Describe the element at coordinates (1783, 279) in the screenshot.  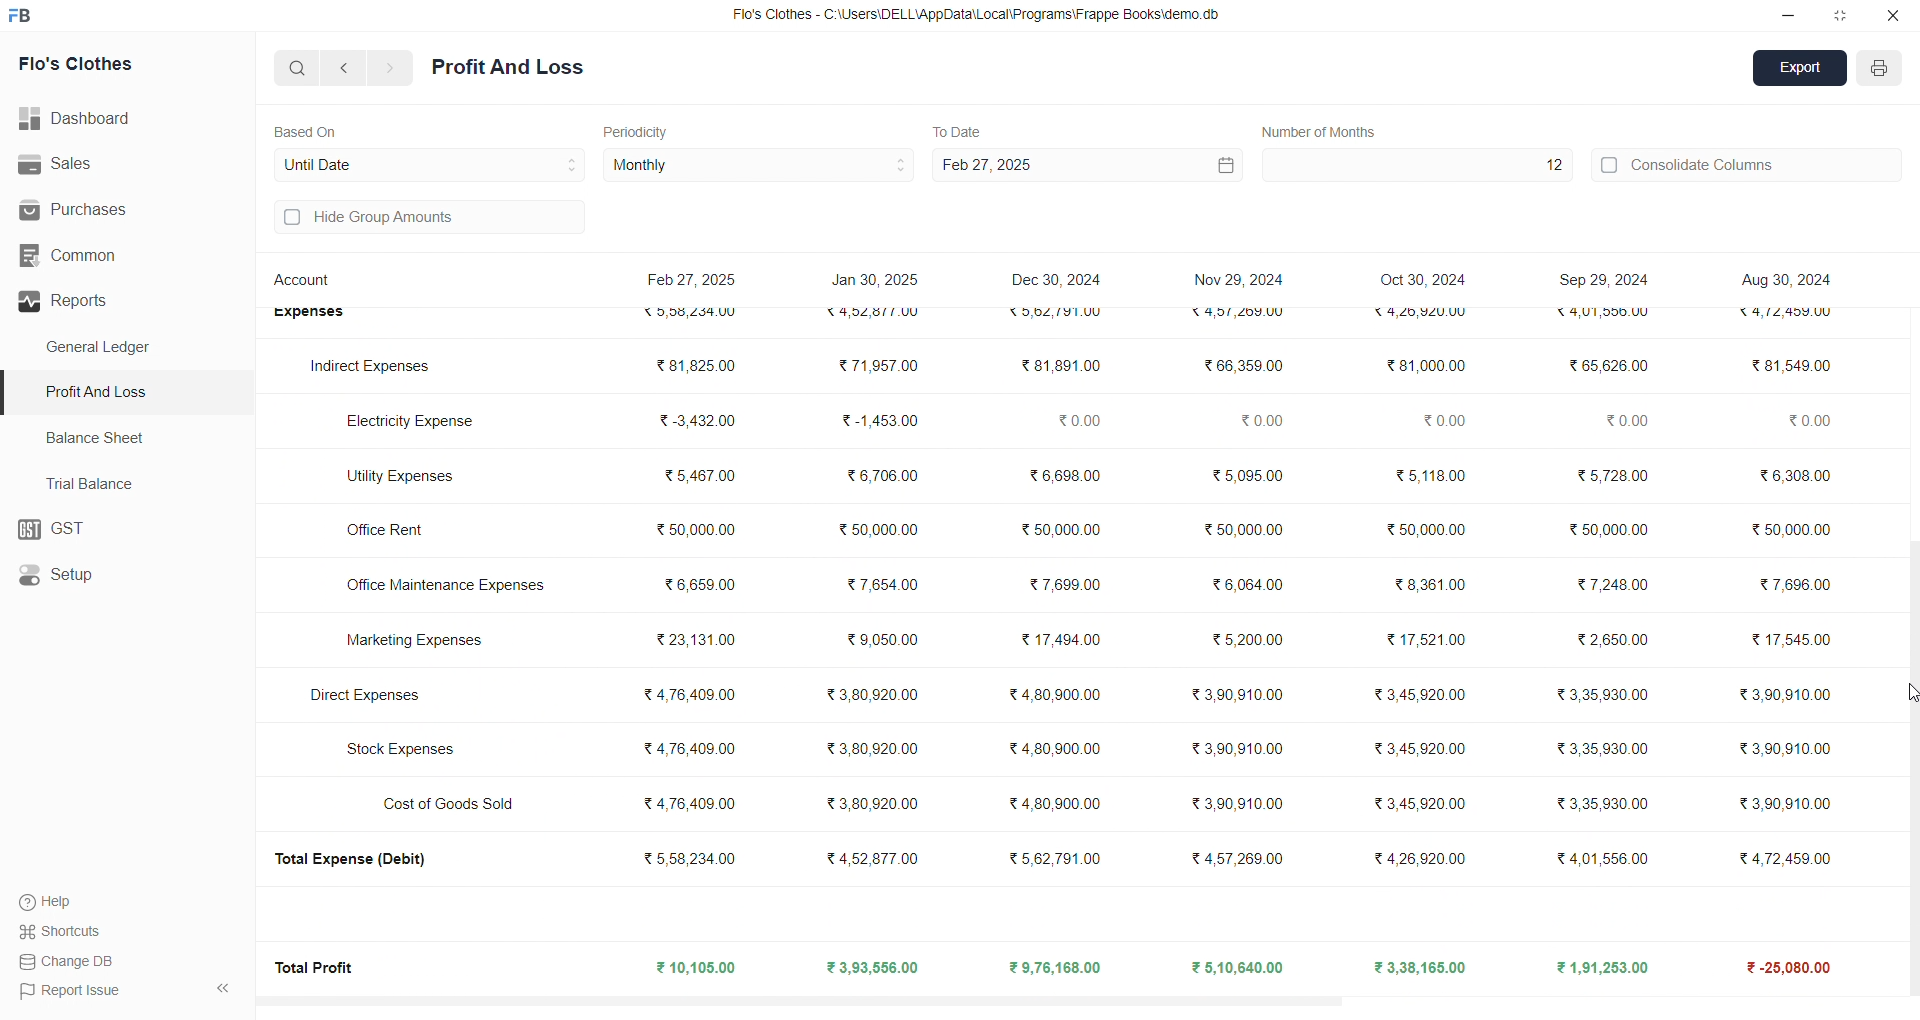
I see `Aug 30, 2024` at that location.